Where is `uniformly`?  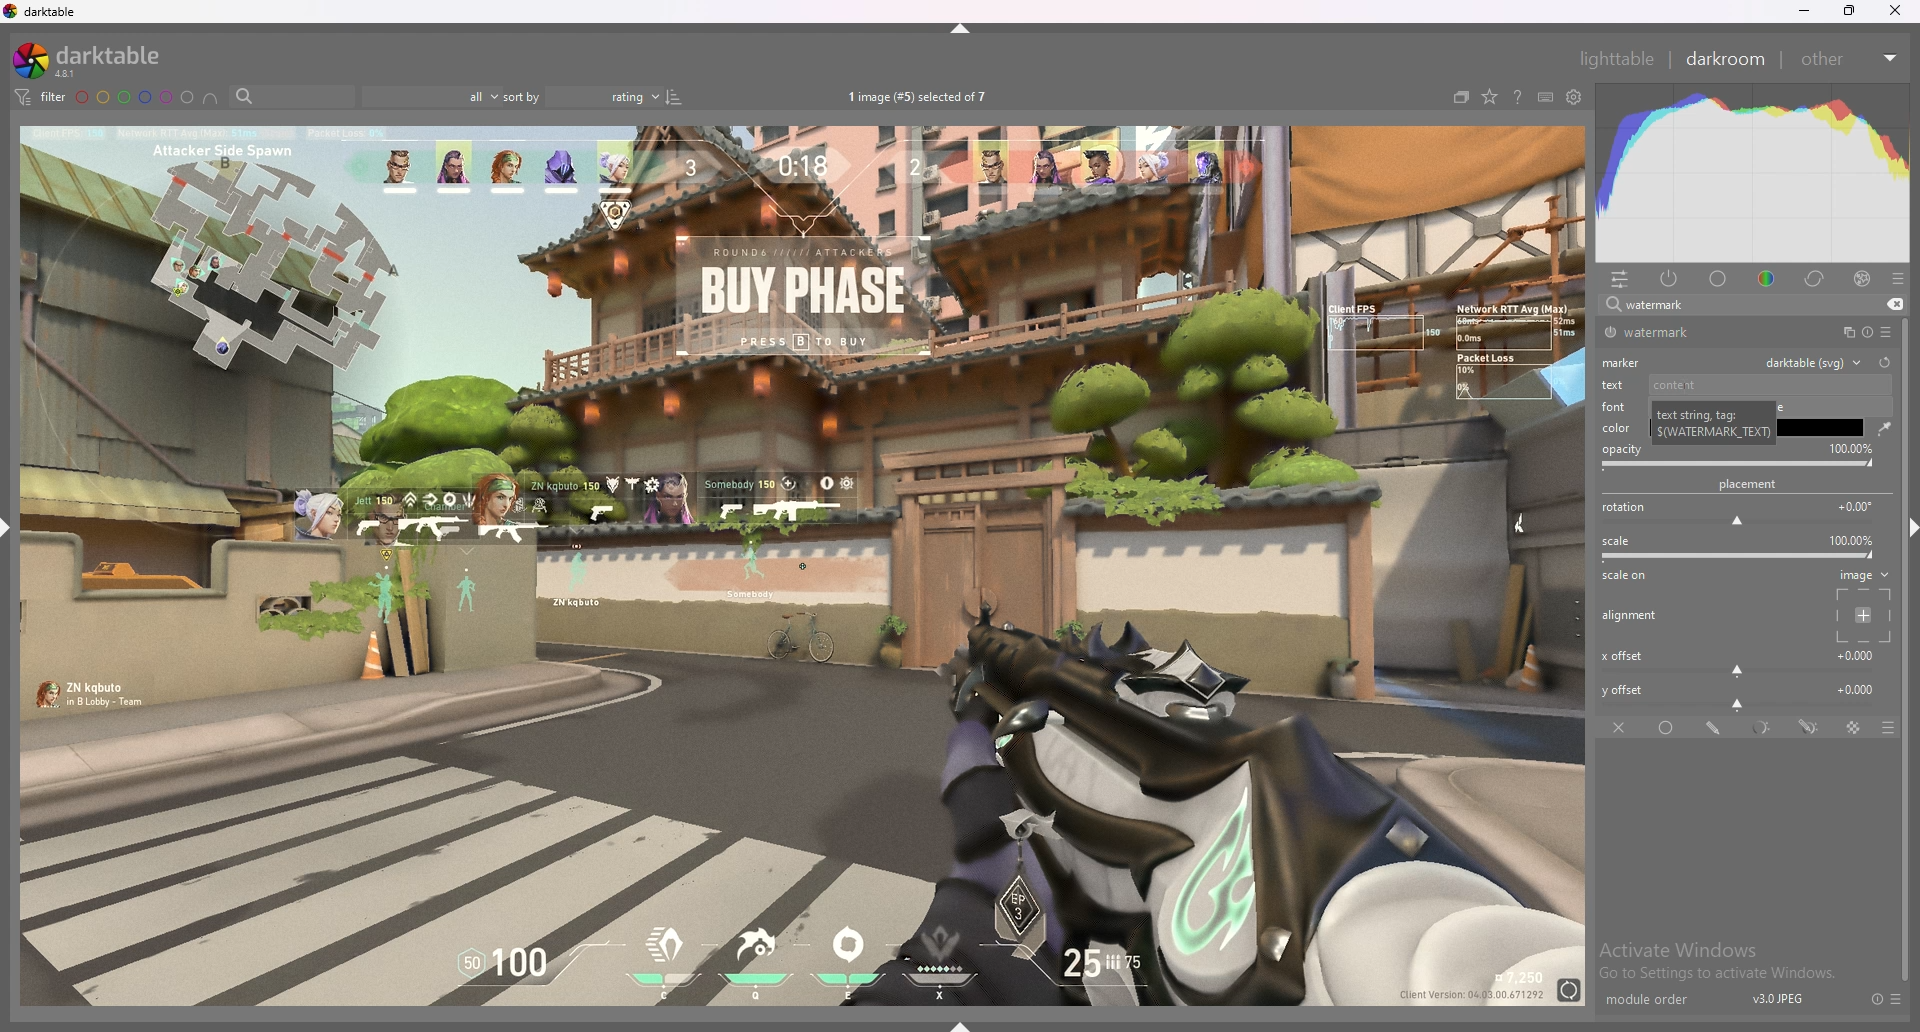
uniformly is located at coordinates (1669, 728).